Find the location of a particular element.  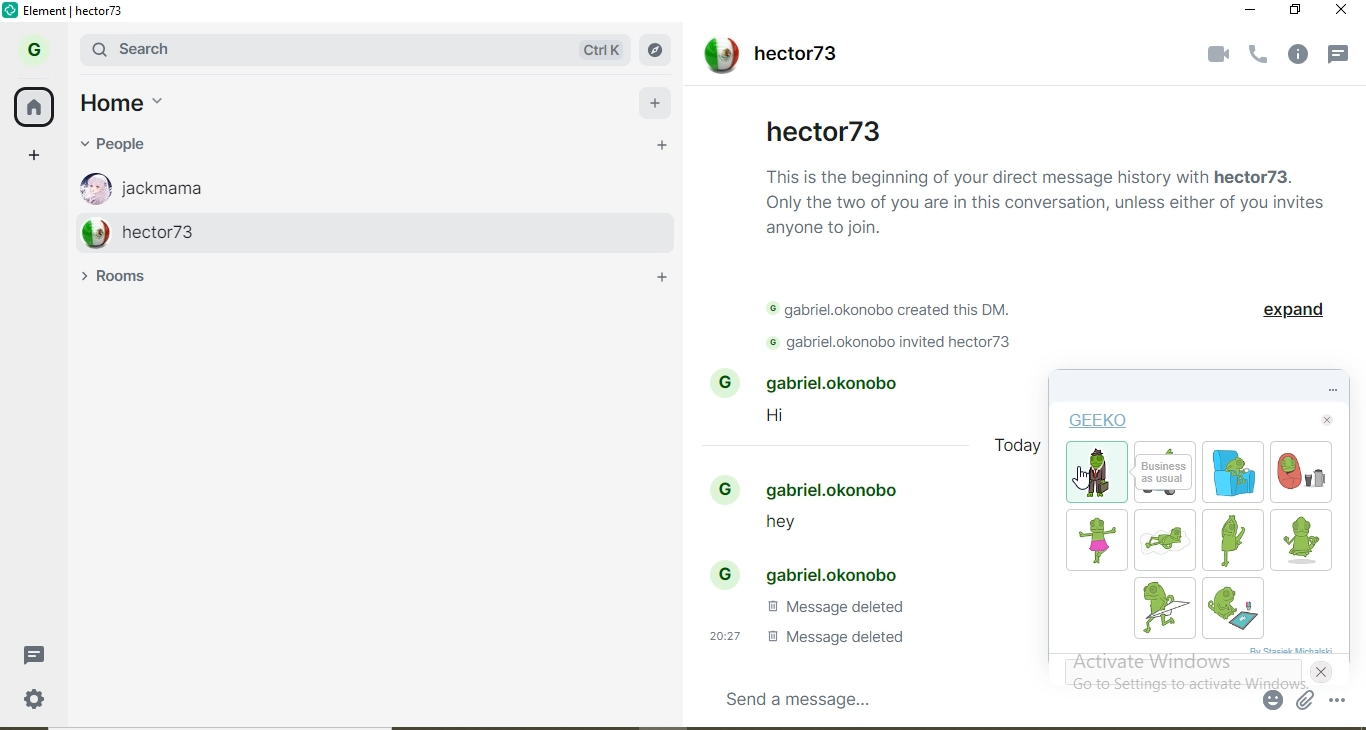

options is located at coordinates (1316, 390).